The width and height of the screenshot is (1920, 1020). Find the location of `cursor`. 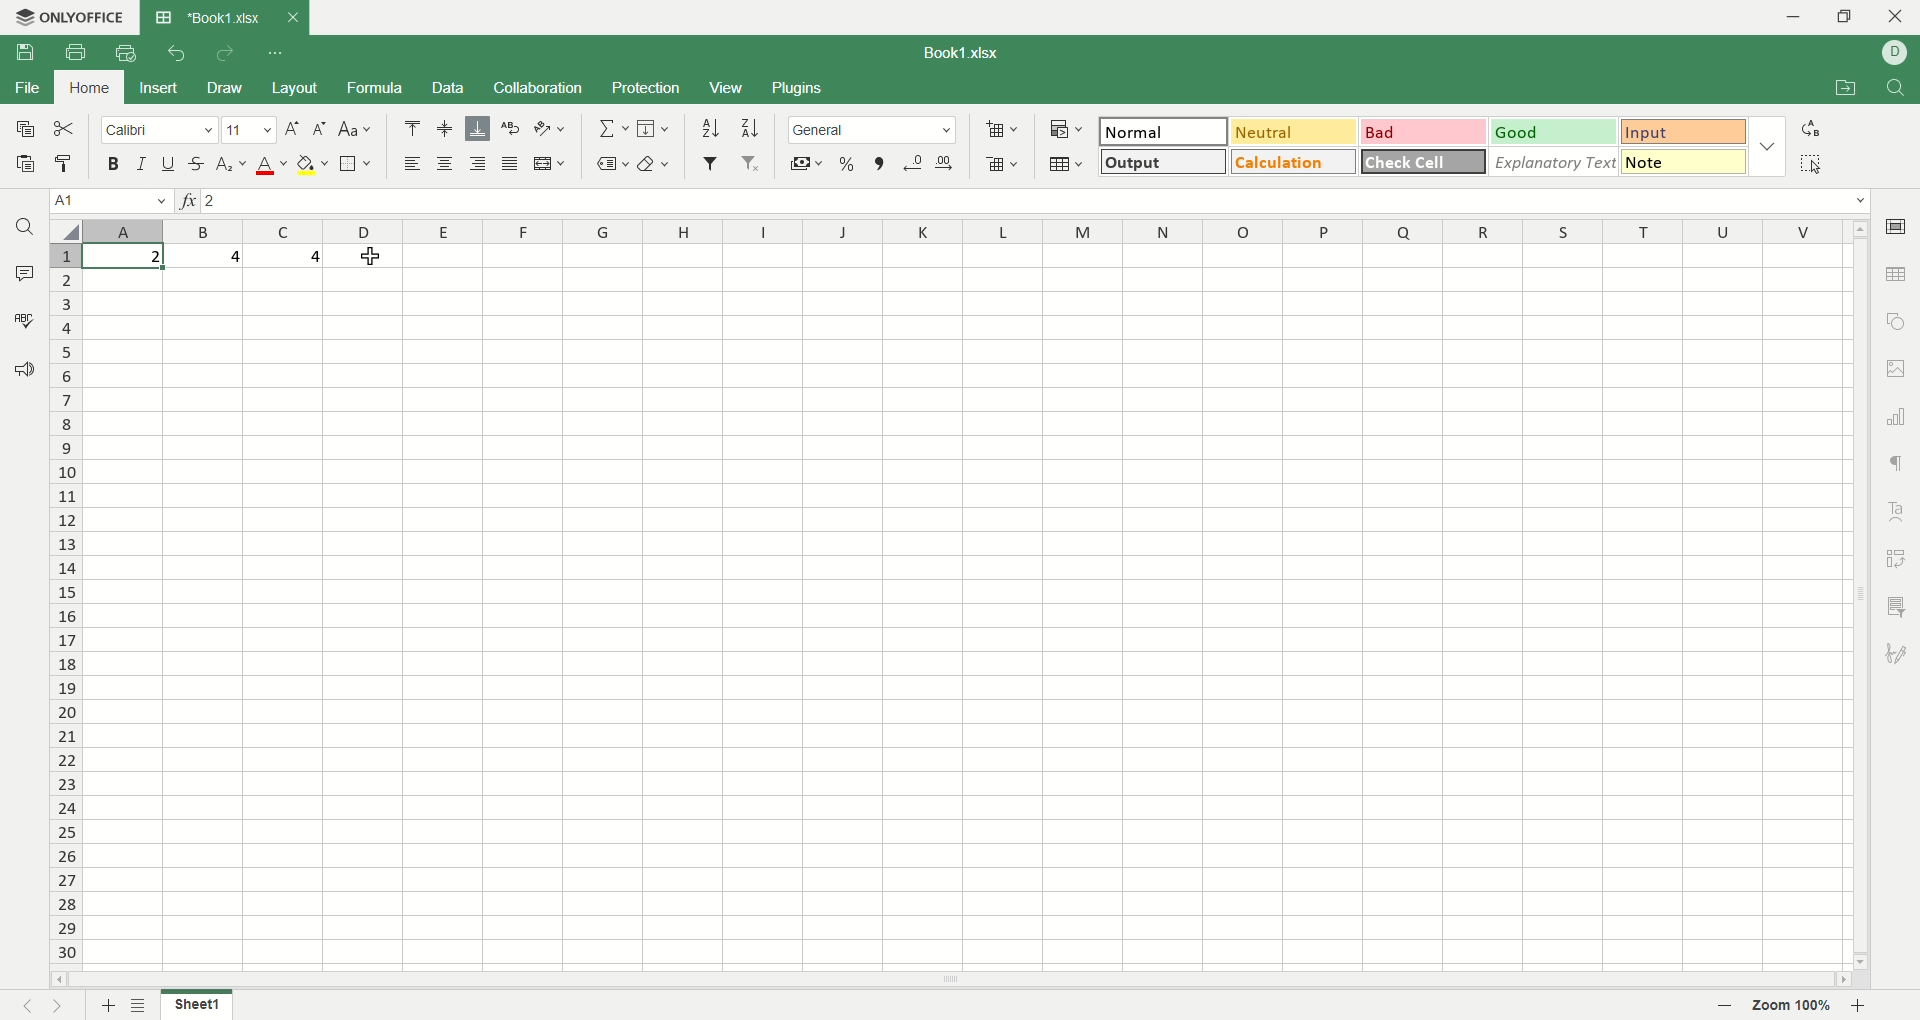

cursor is located at coordinates (371, 257).